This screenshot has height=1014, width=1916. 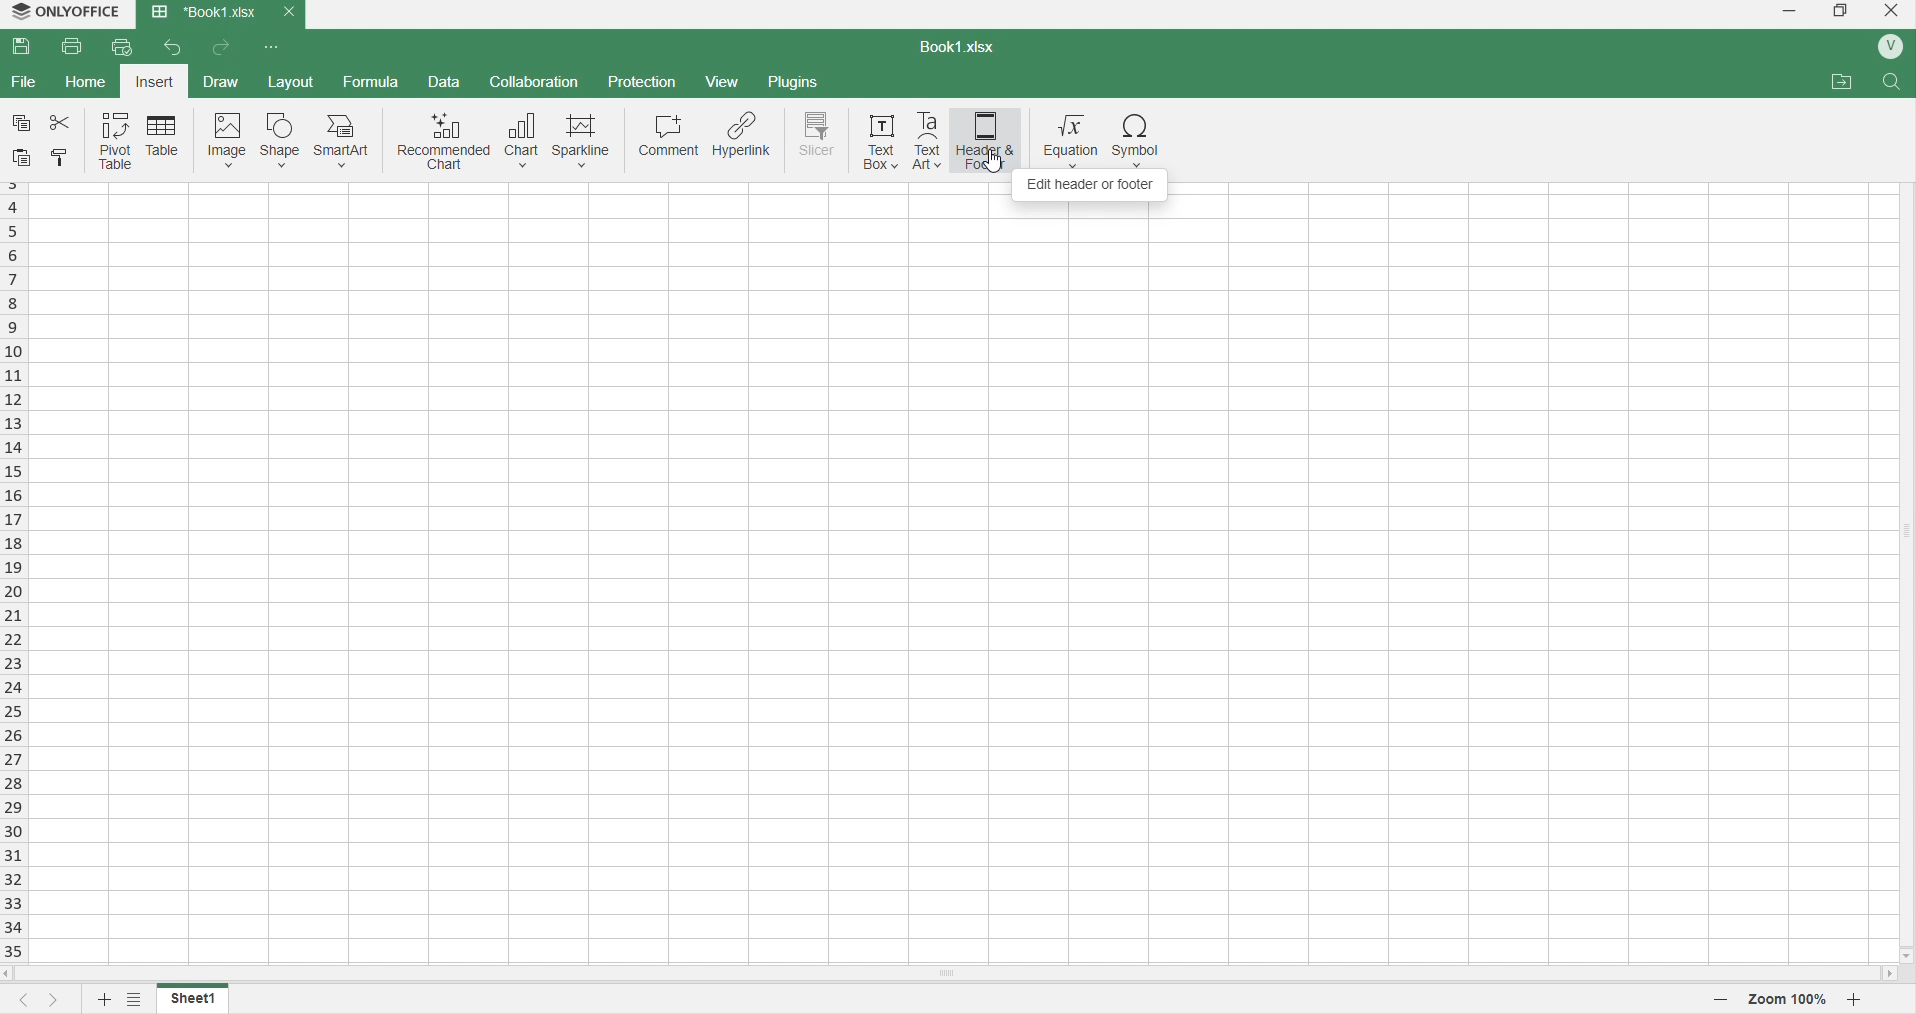 I want to click on image, so click(x=223, y=141).